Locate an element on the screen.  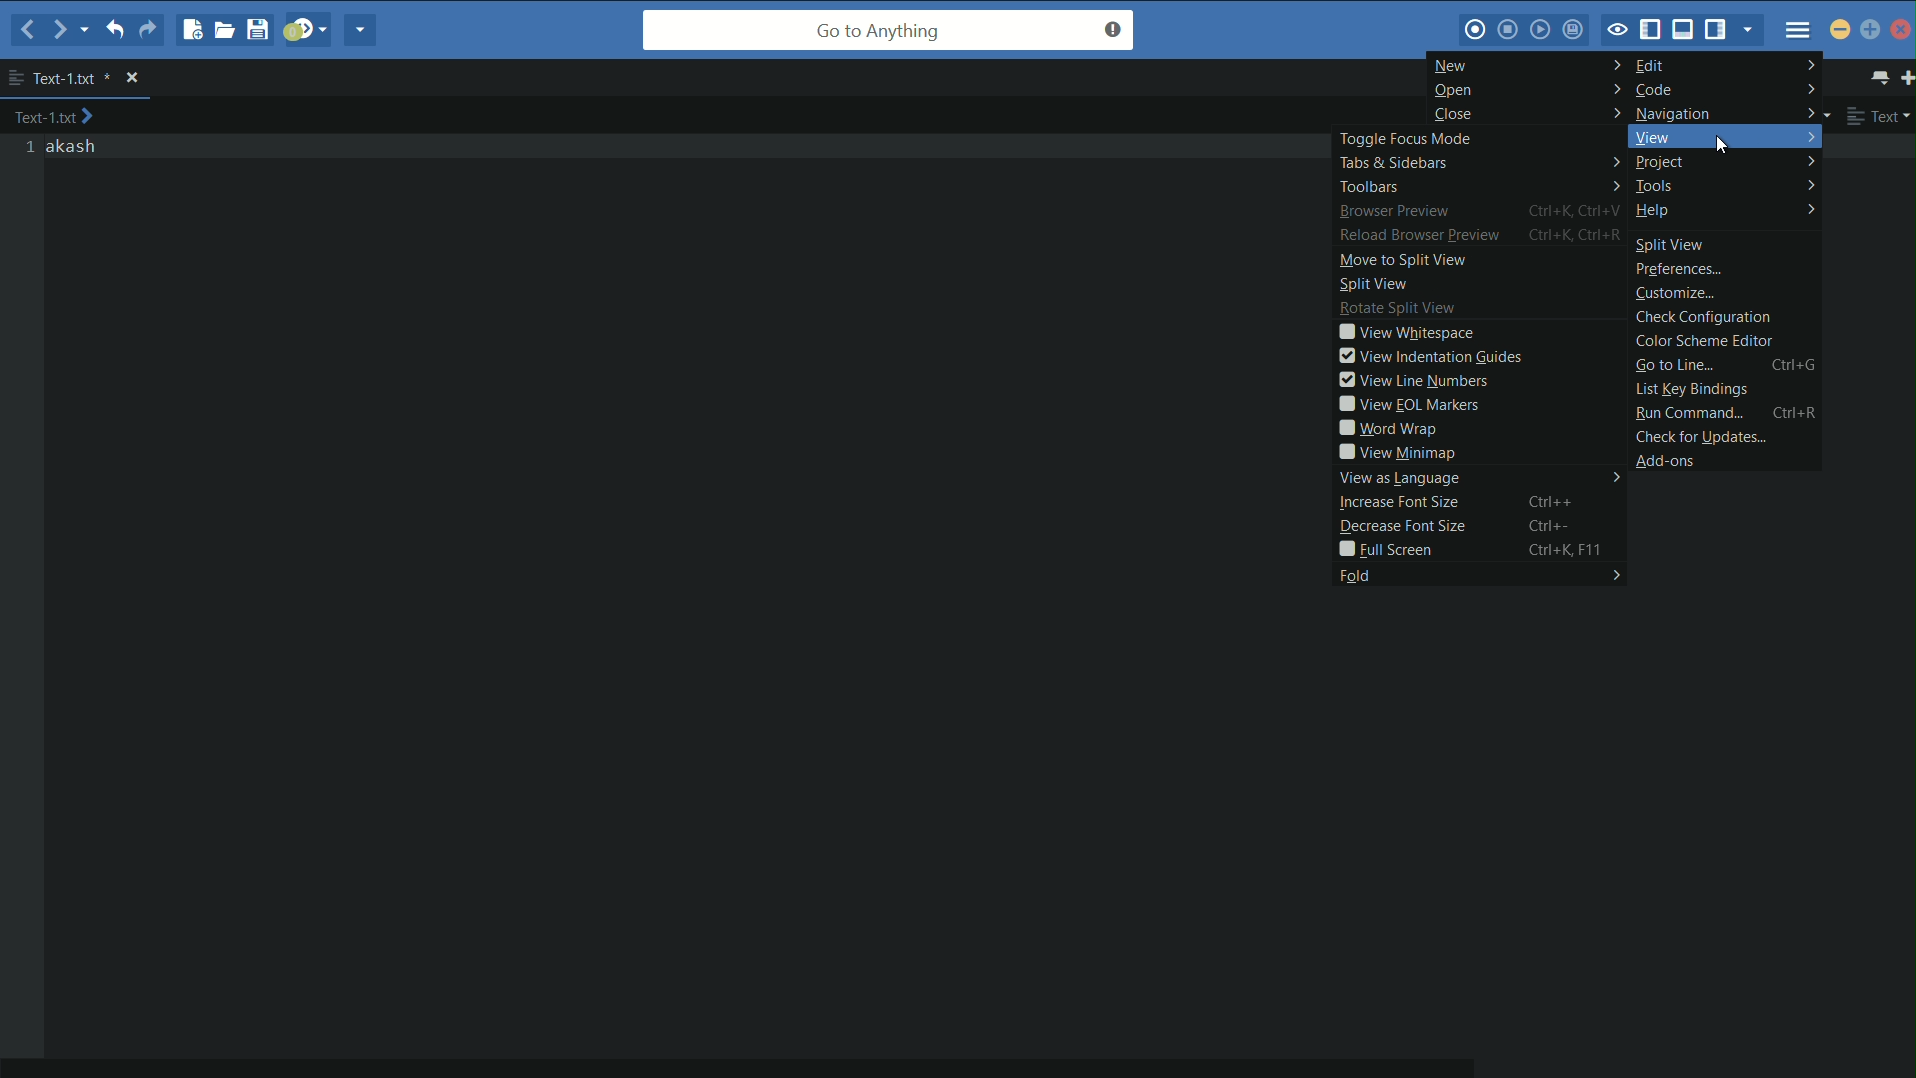
decrease font size is located at coordinates (1482, 524).